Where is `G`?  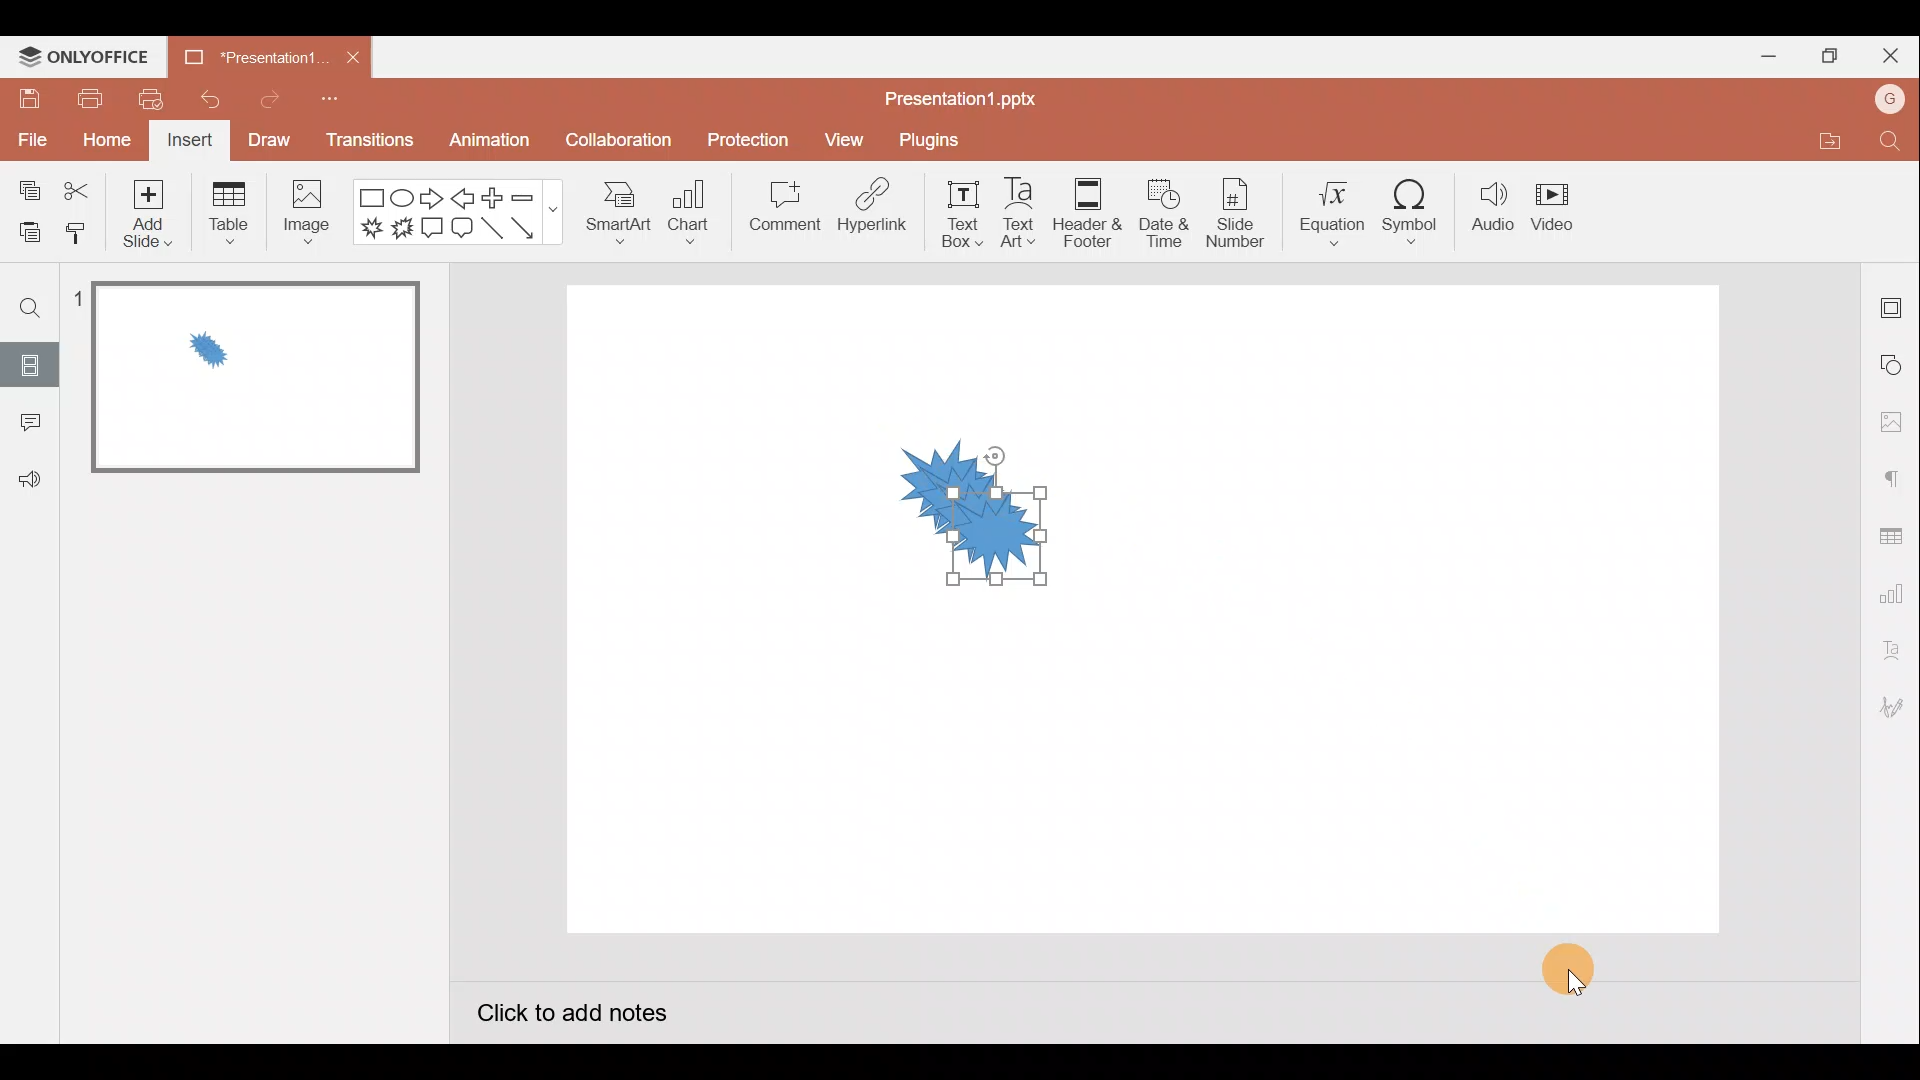
G is located at coordinates (1891, 96).